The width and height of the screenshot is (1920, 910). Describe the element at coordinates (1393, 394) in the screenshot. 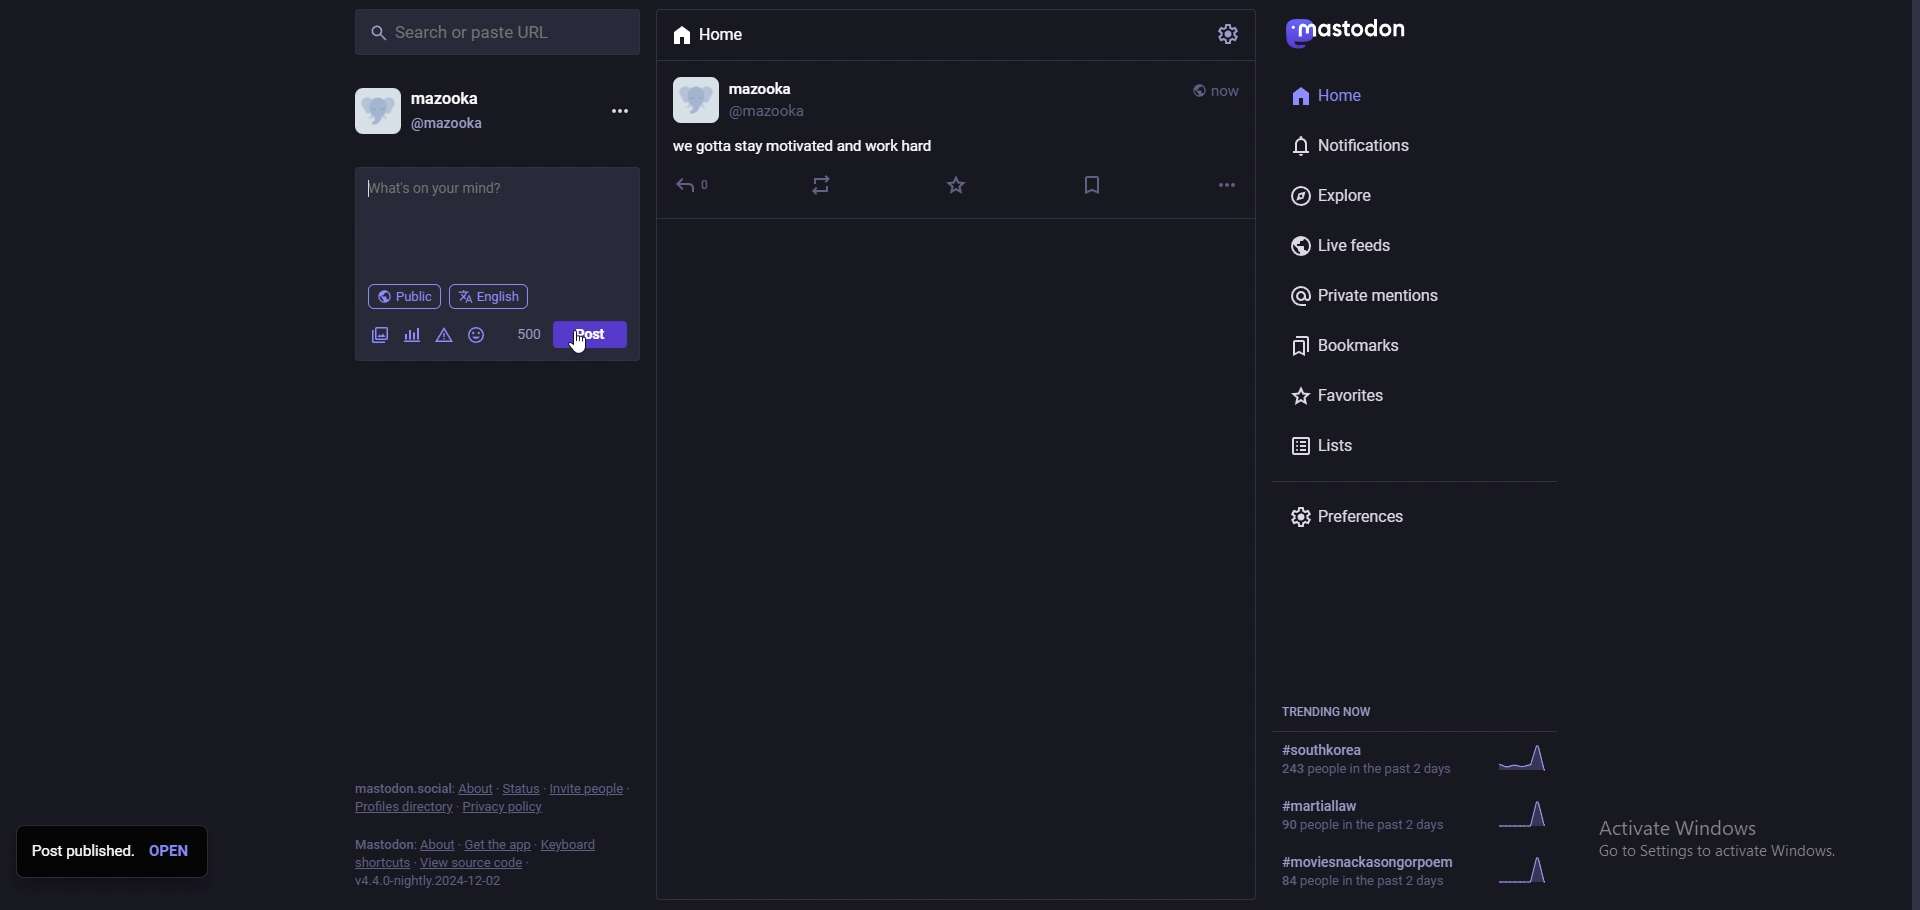

I see `favorites` at that location.